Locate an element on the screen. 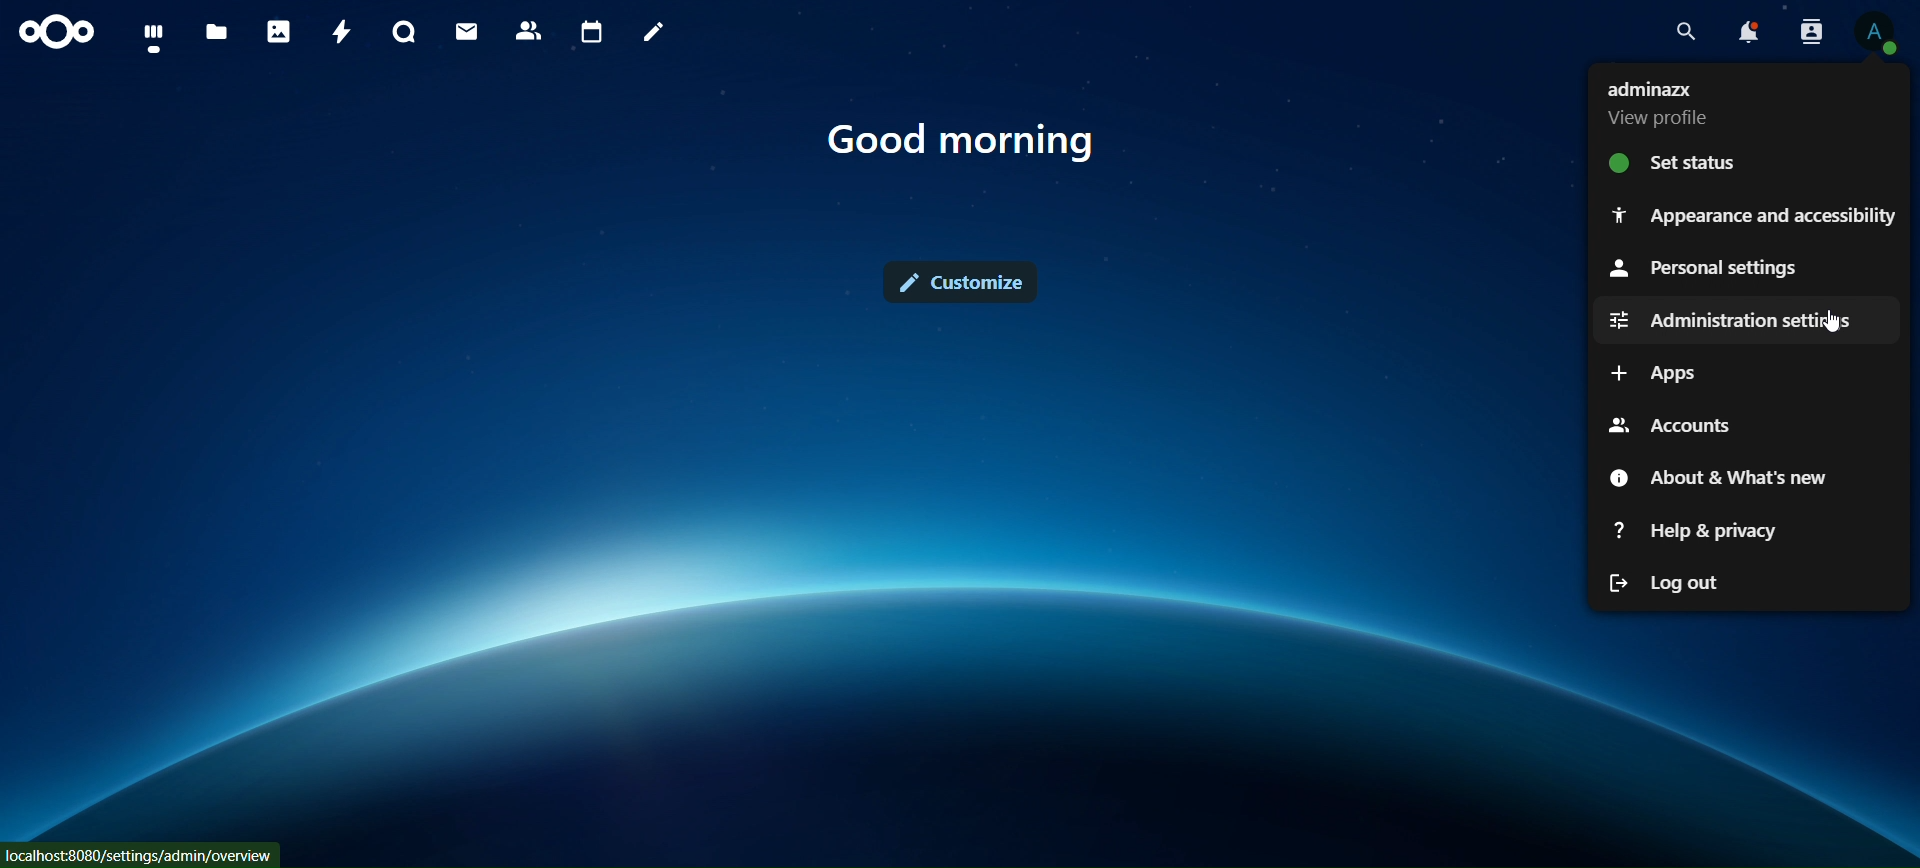 This screenshot has height=868, width=1920. activity is located at coordinates (342, 28).